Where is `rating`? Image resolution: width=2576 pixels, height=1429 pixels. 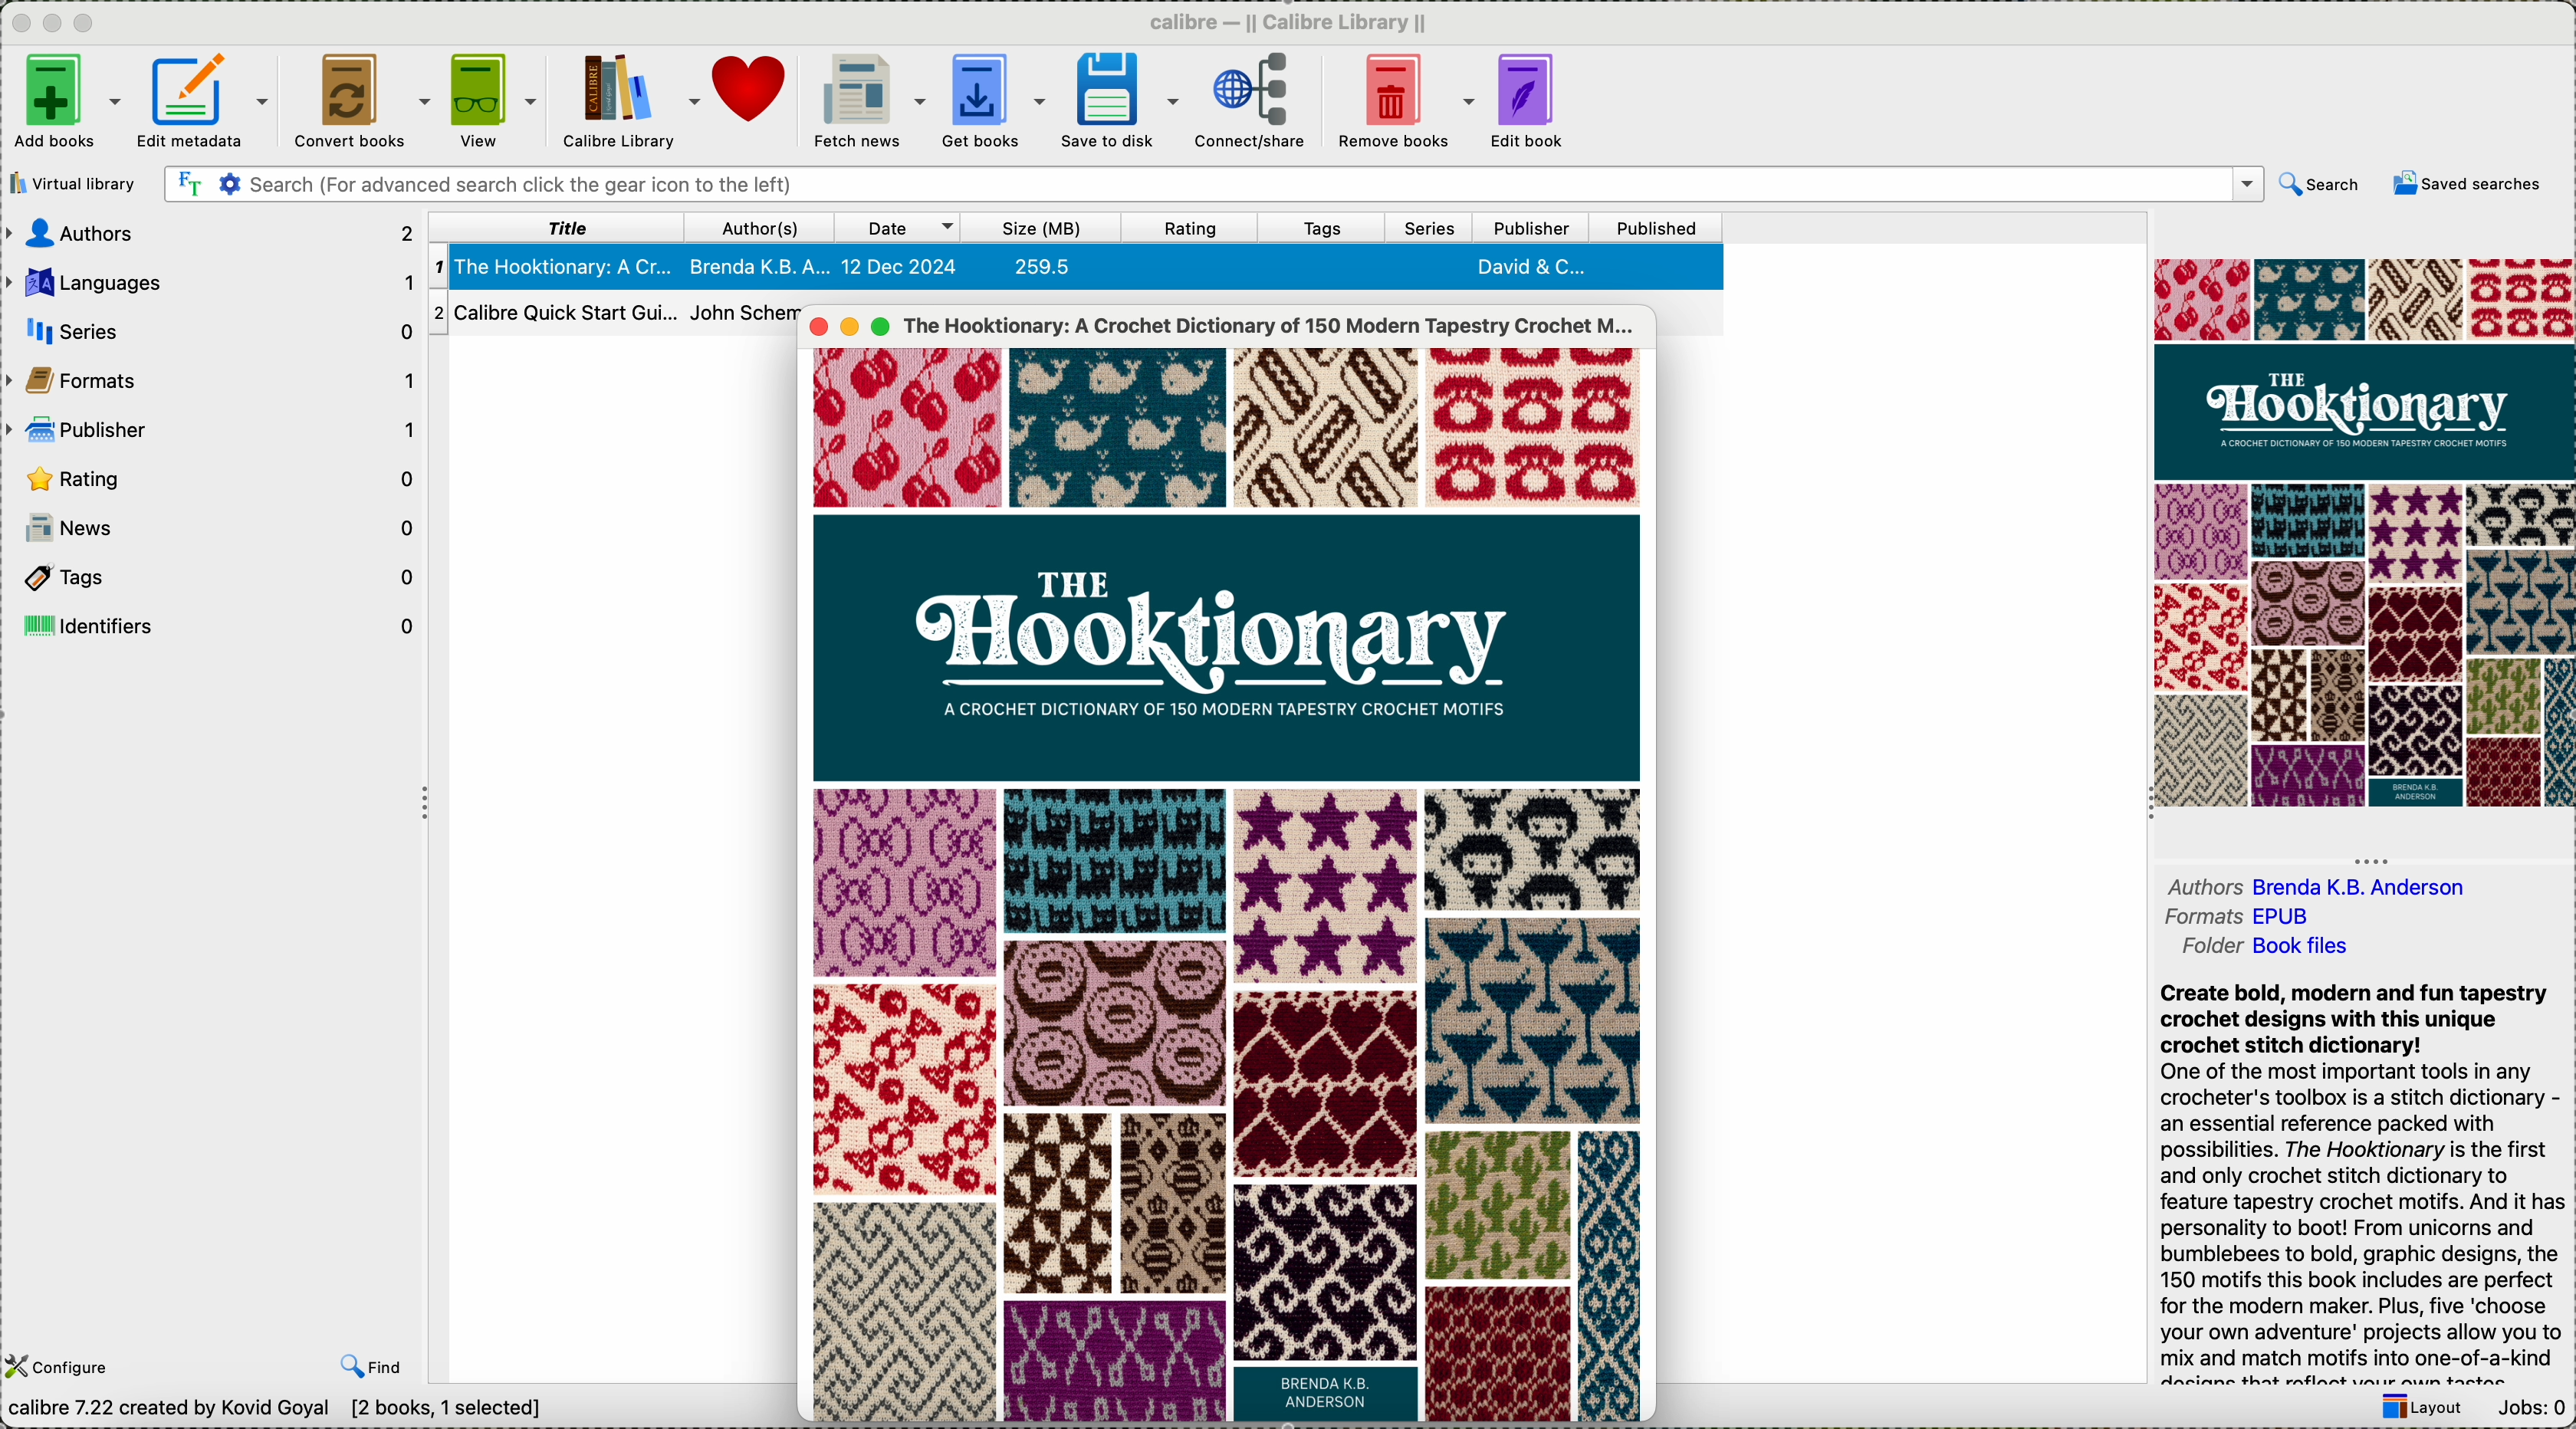
rating is located at coordinates (1186, 229).